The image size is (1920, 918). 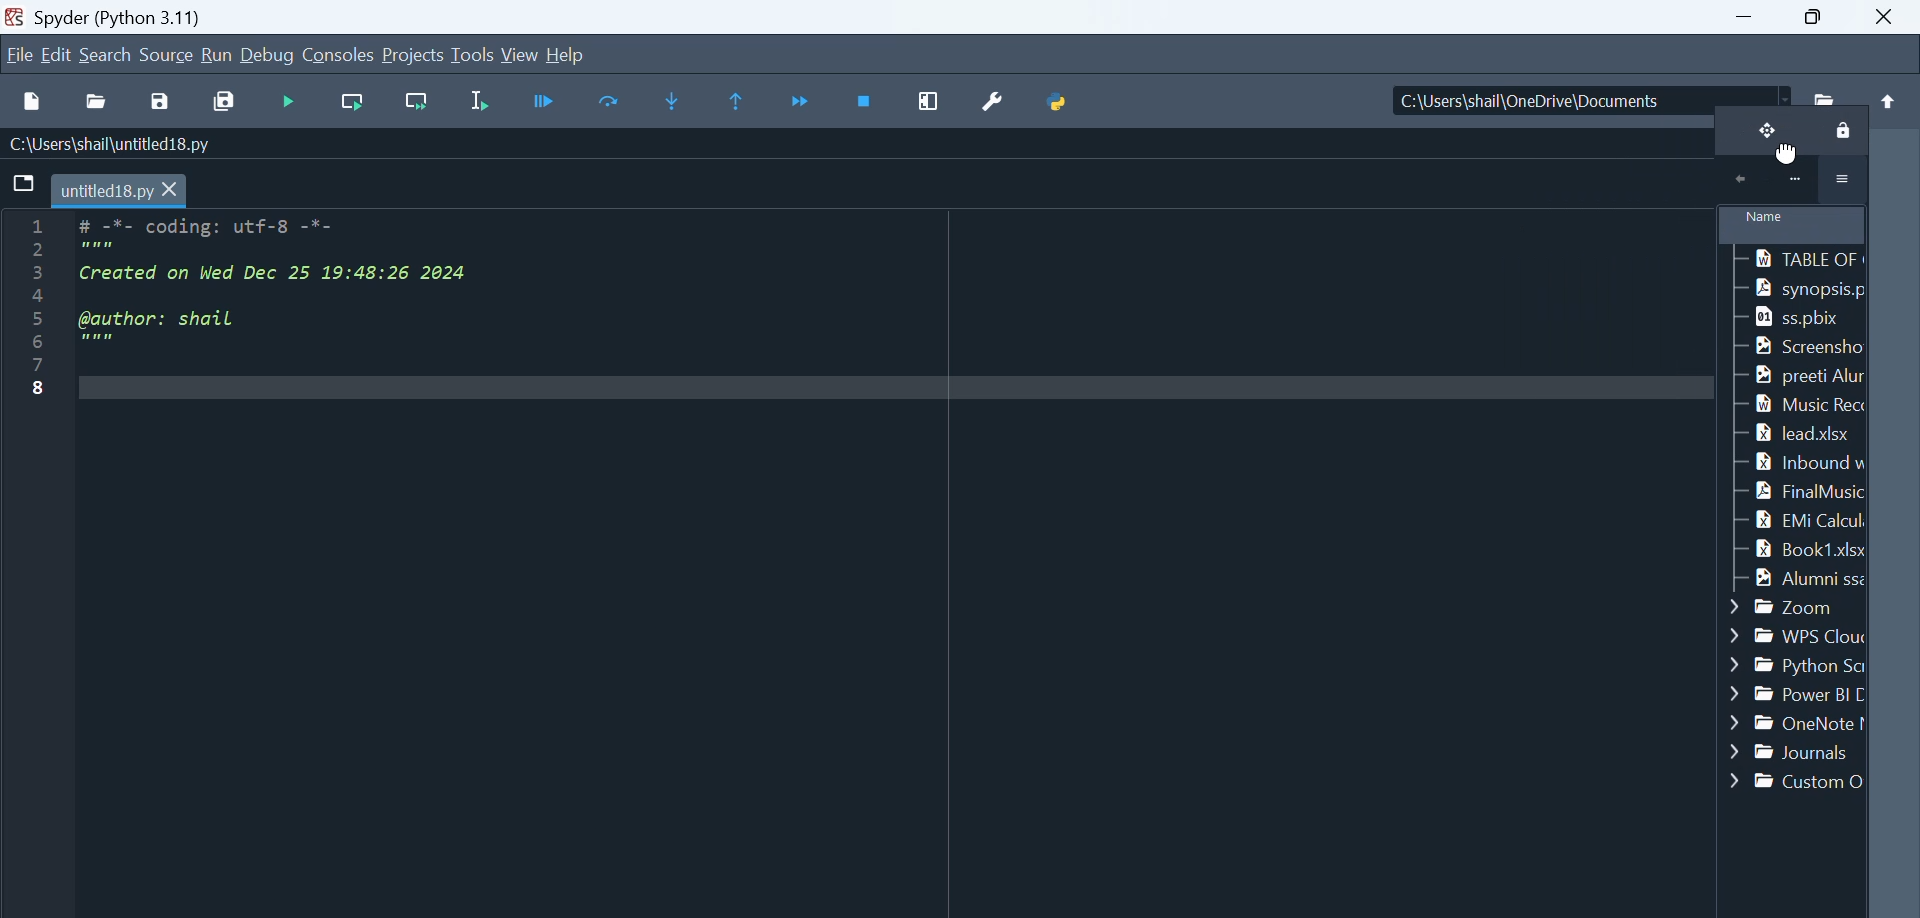 What do you see at coordinates (867, 102) in the screenshot?
I see `Stop debugging` at bounding box center [867, 102].